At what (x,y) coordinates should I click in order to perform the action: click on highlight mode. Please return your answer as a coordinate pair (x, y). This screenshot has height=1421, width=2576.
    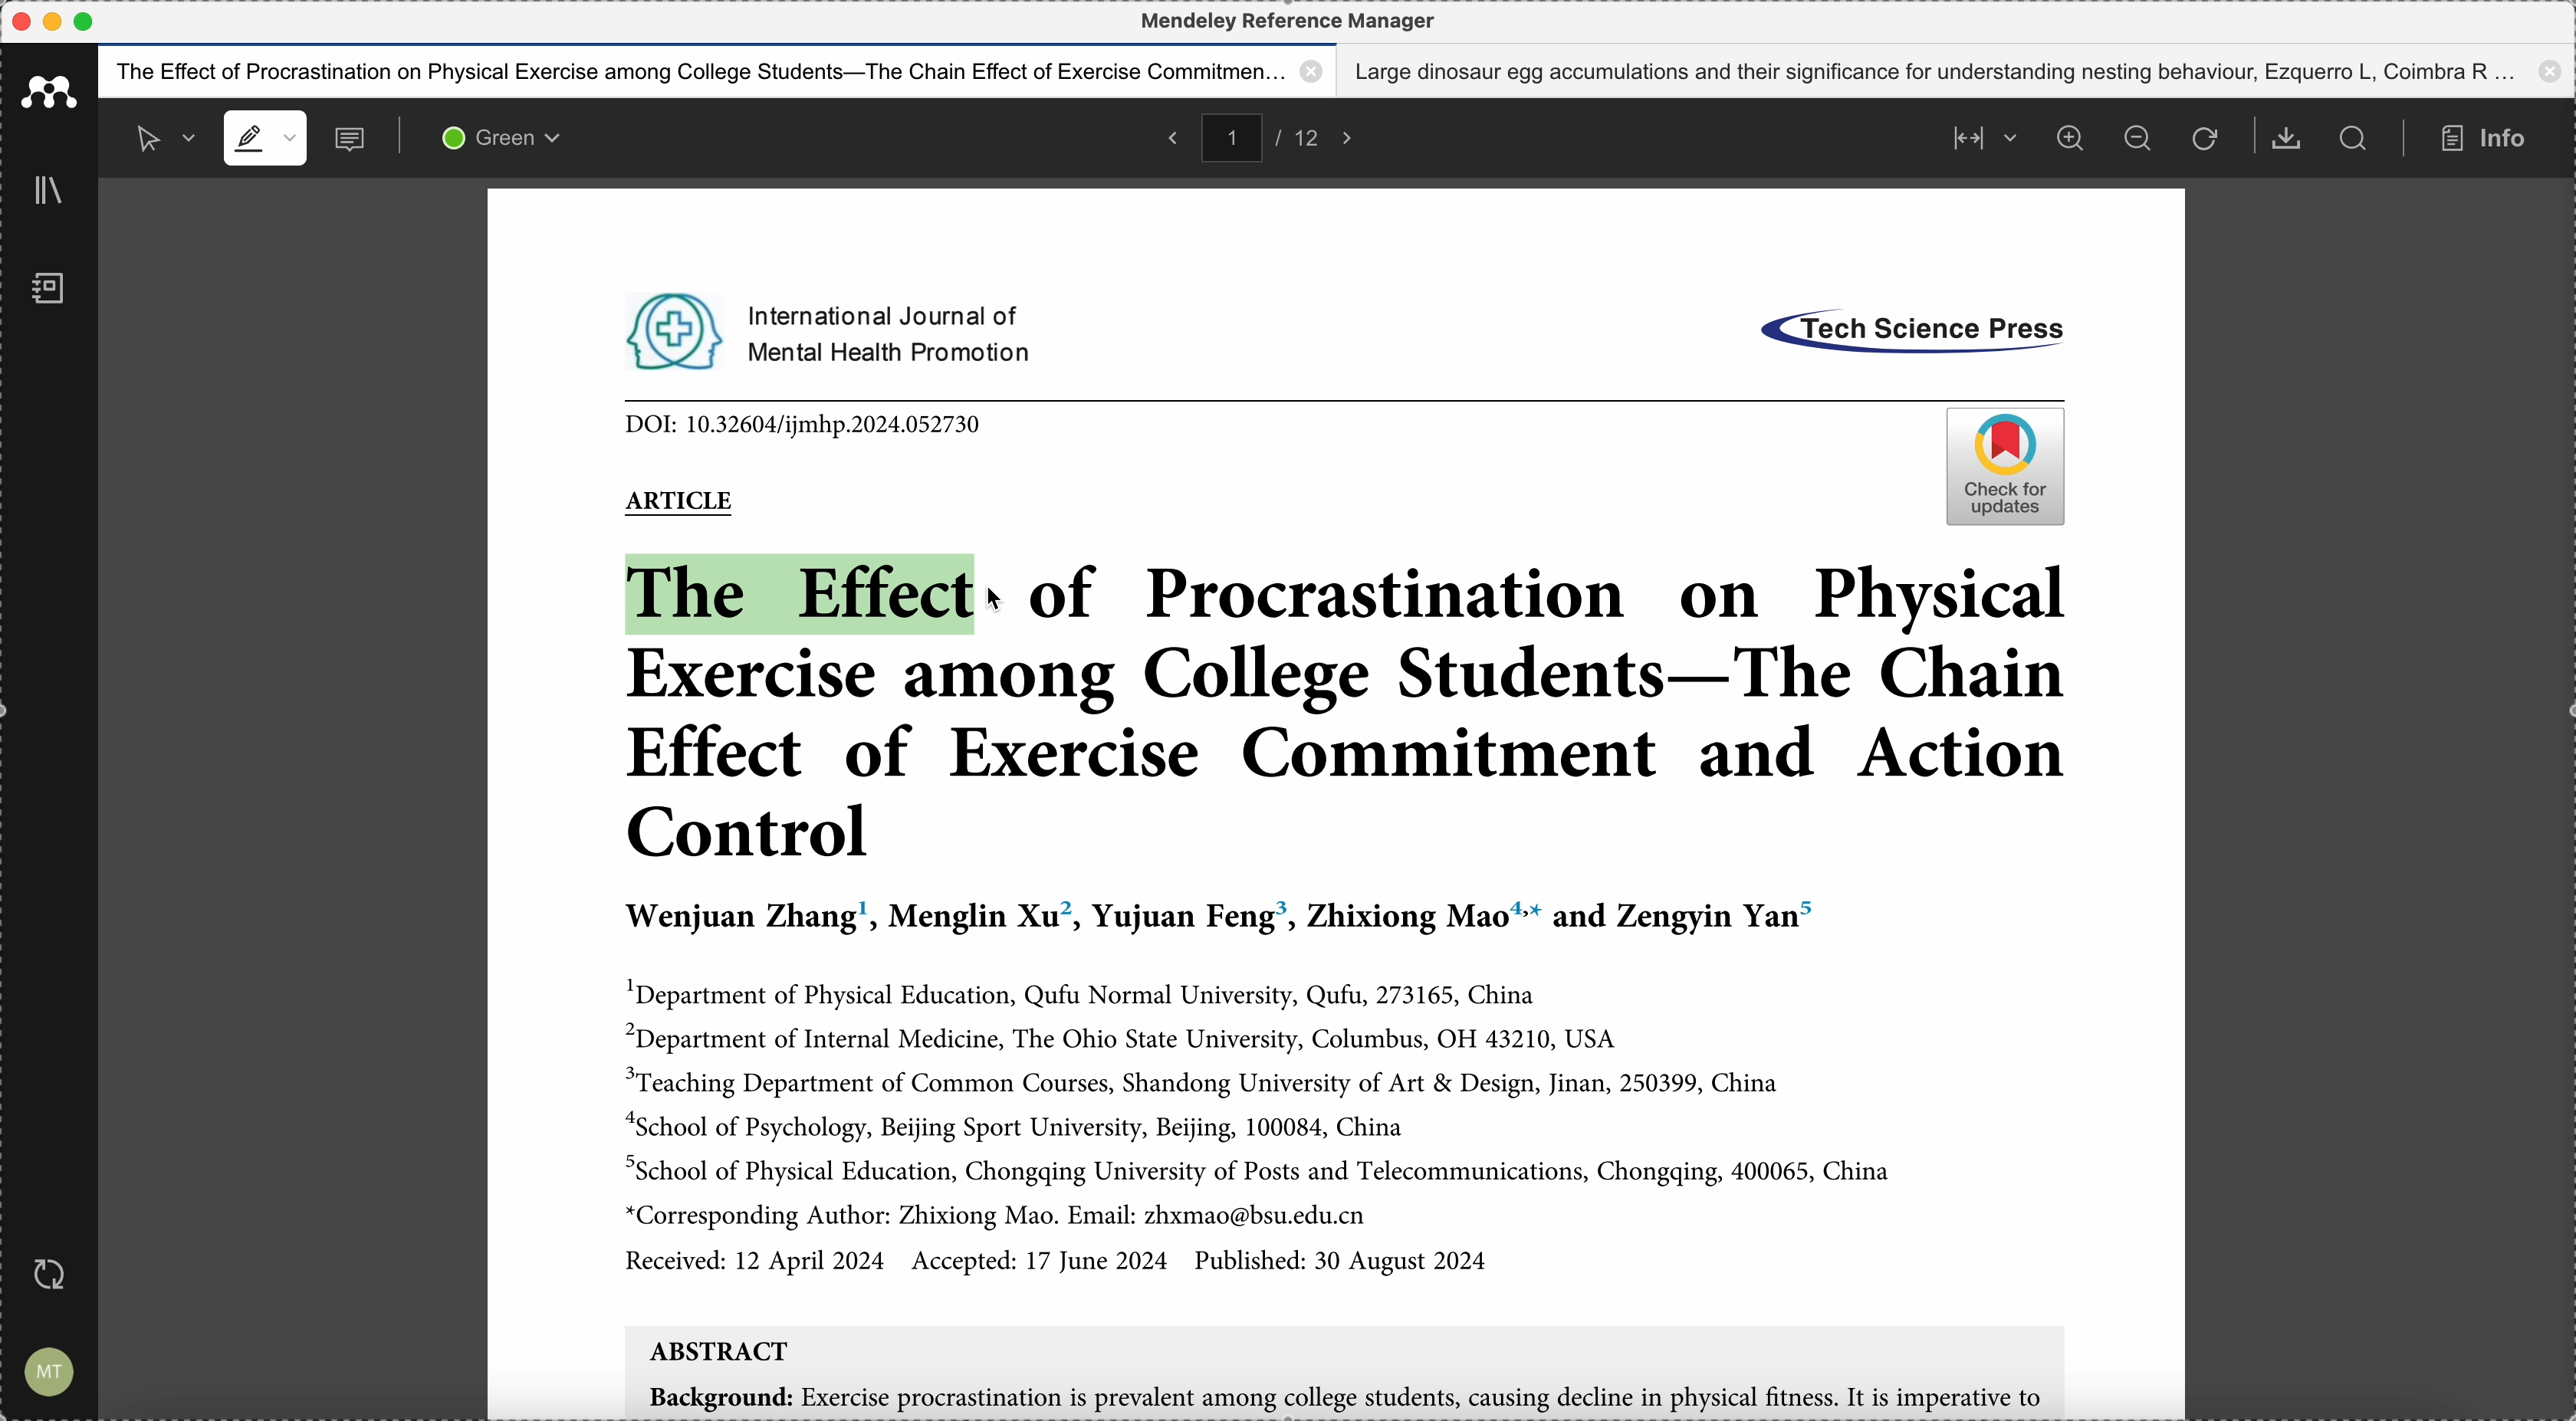
    Looking at the image, I should click on (264, 139).